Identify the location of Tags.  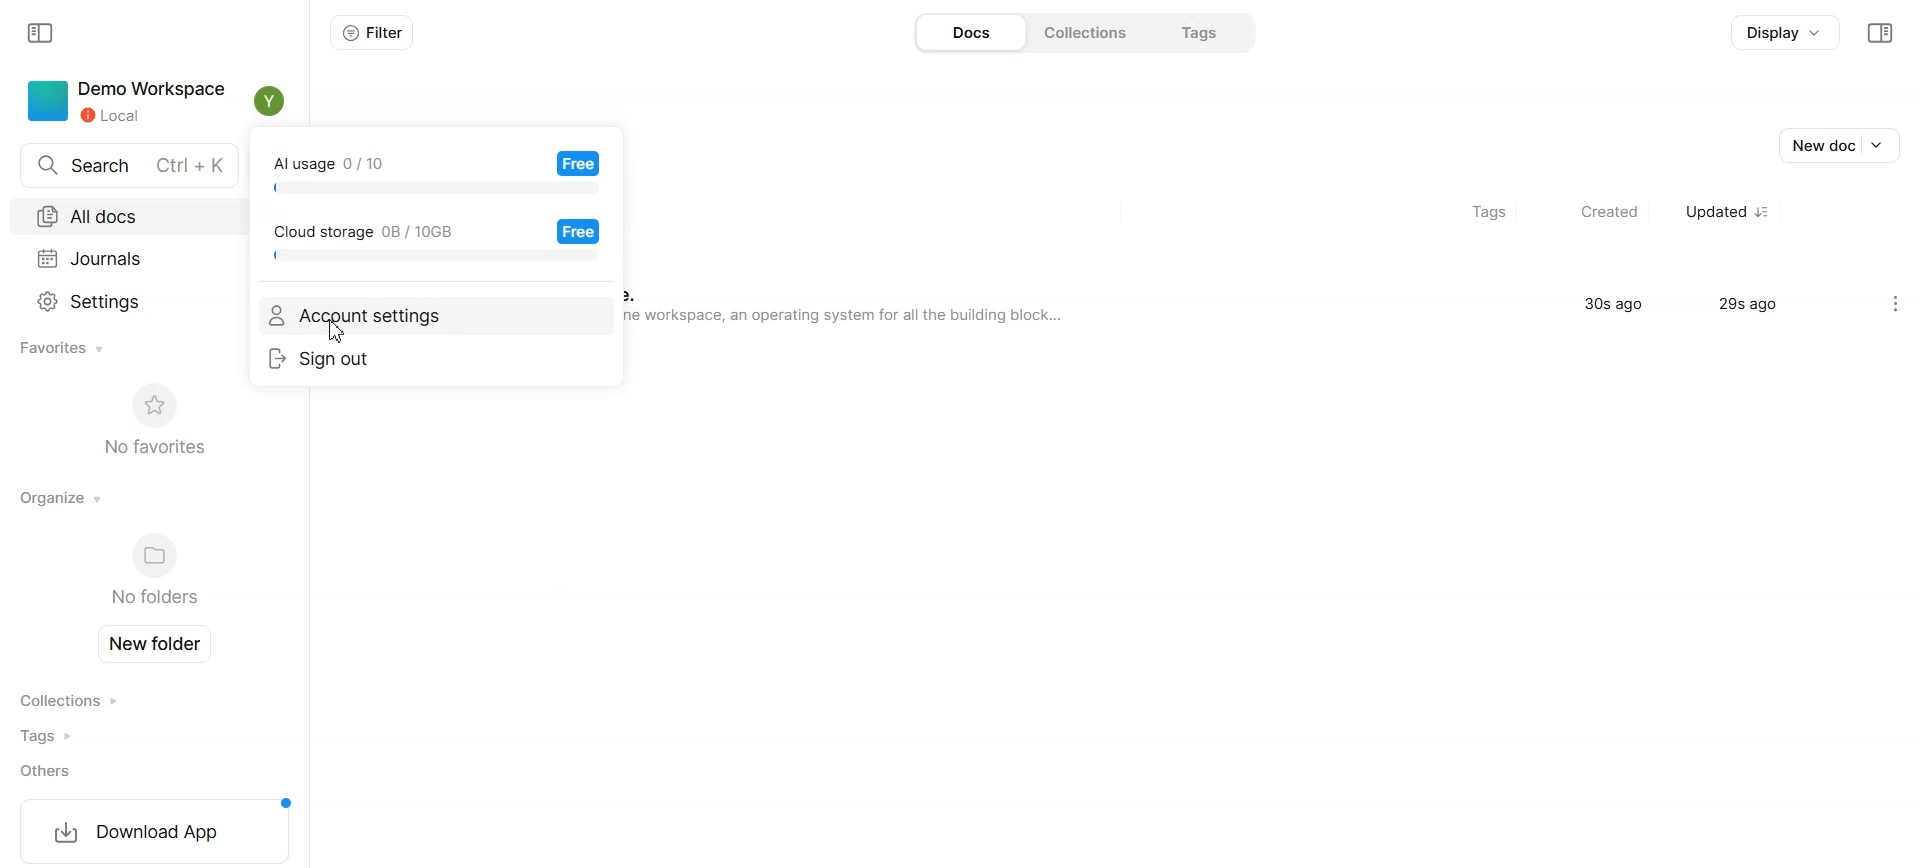
(77, 736).